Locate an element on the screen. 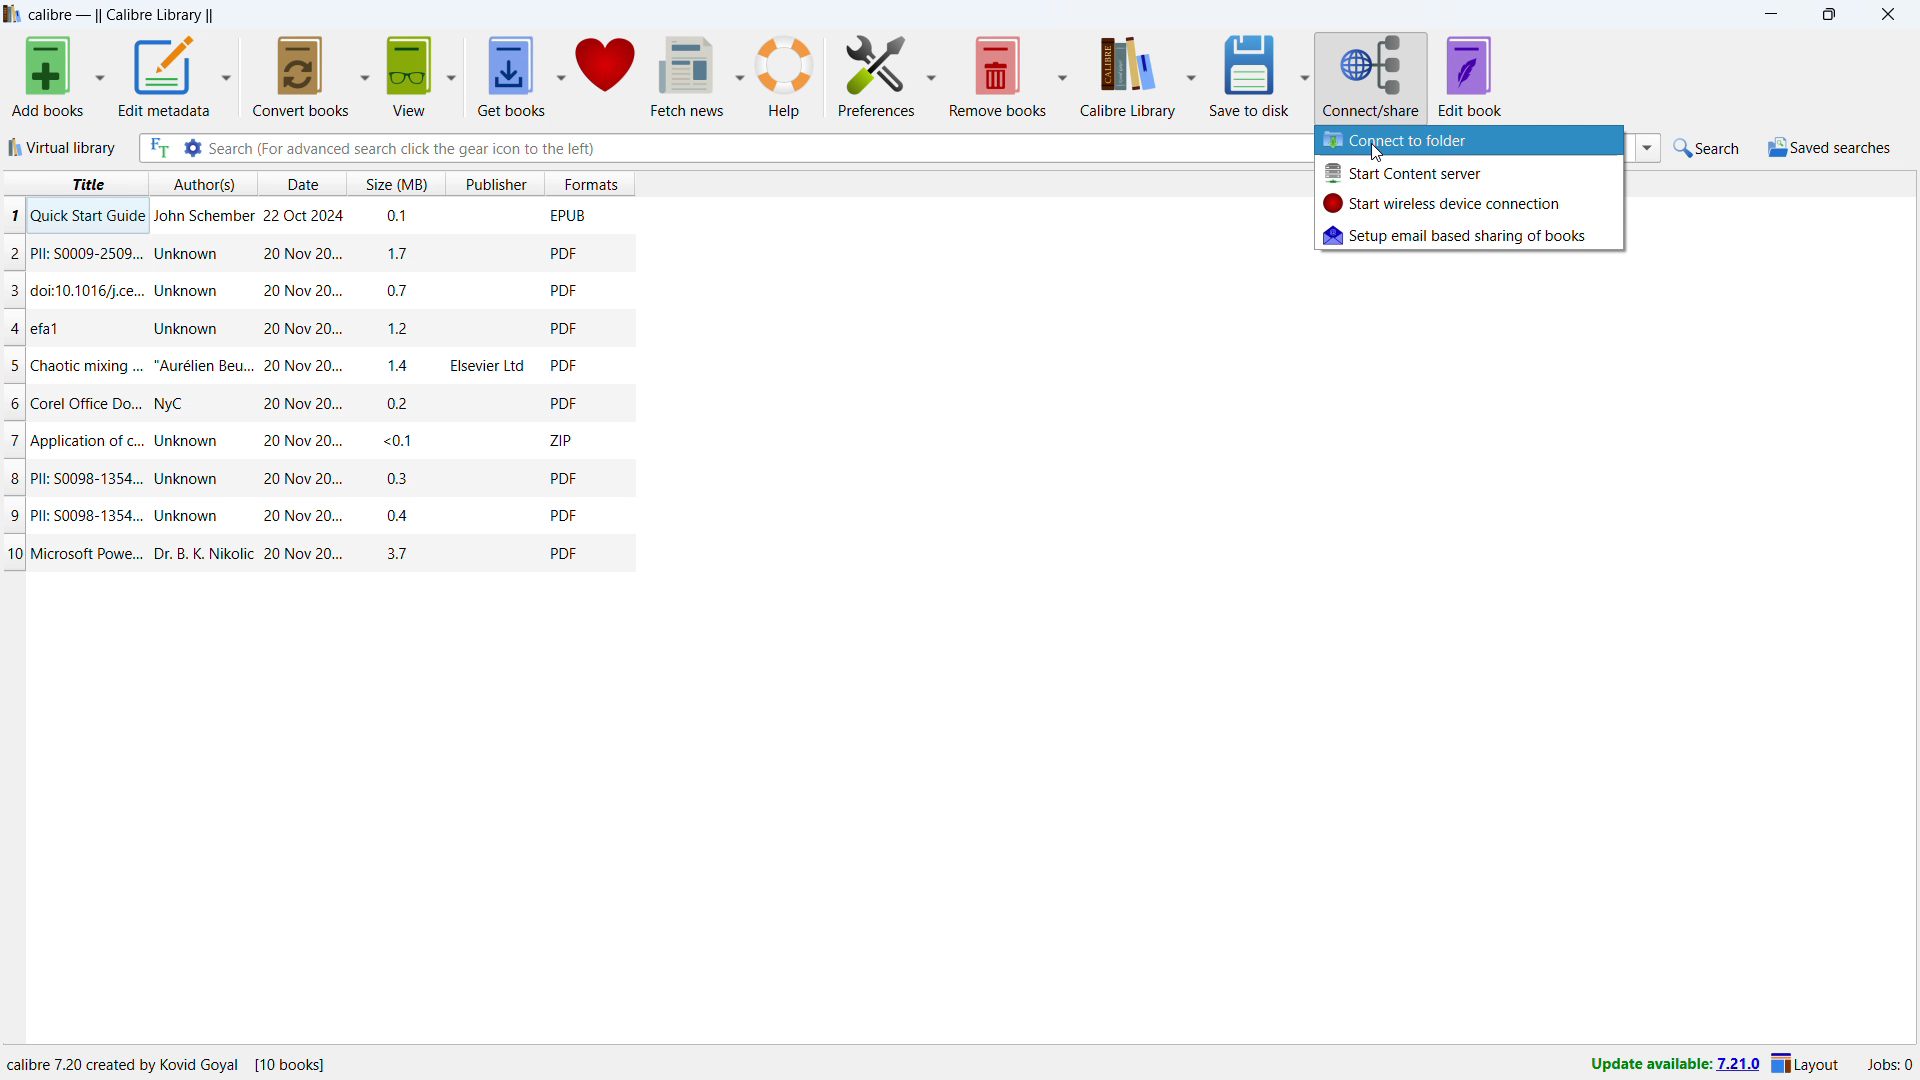 The image size is (1920, 1080). convert books is located at coordinates (300, 76).